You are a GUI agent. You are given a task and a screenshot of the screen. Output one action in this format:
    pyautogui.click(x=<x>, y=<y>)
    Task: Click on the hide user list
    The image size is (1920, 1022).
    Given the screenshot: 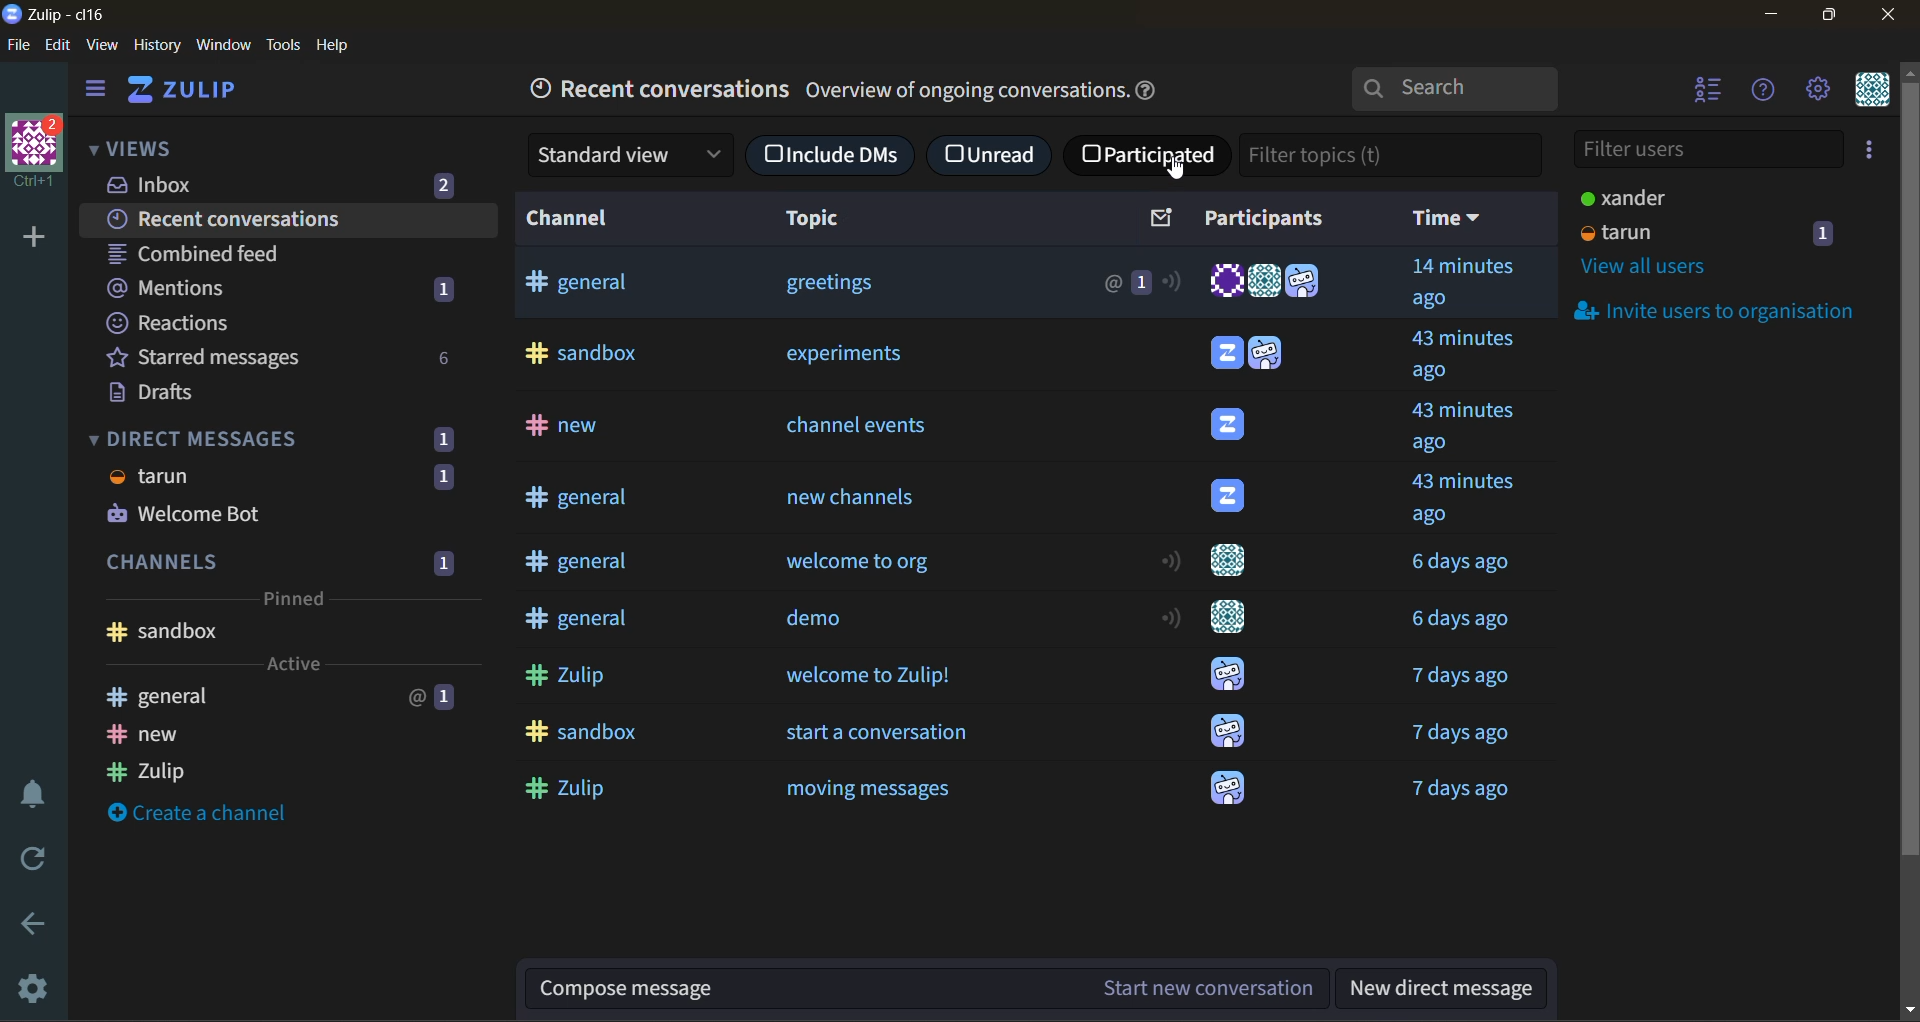 What is the action you would take?
    pyautogui.click(x=1714, y=91)
    